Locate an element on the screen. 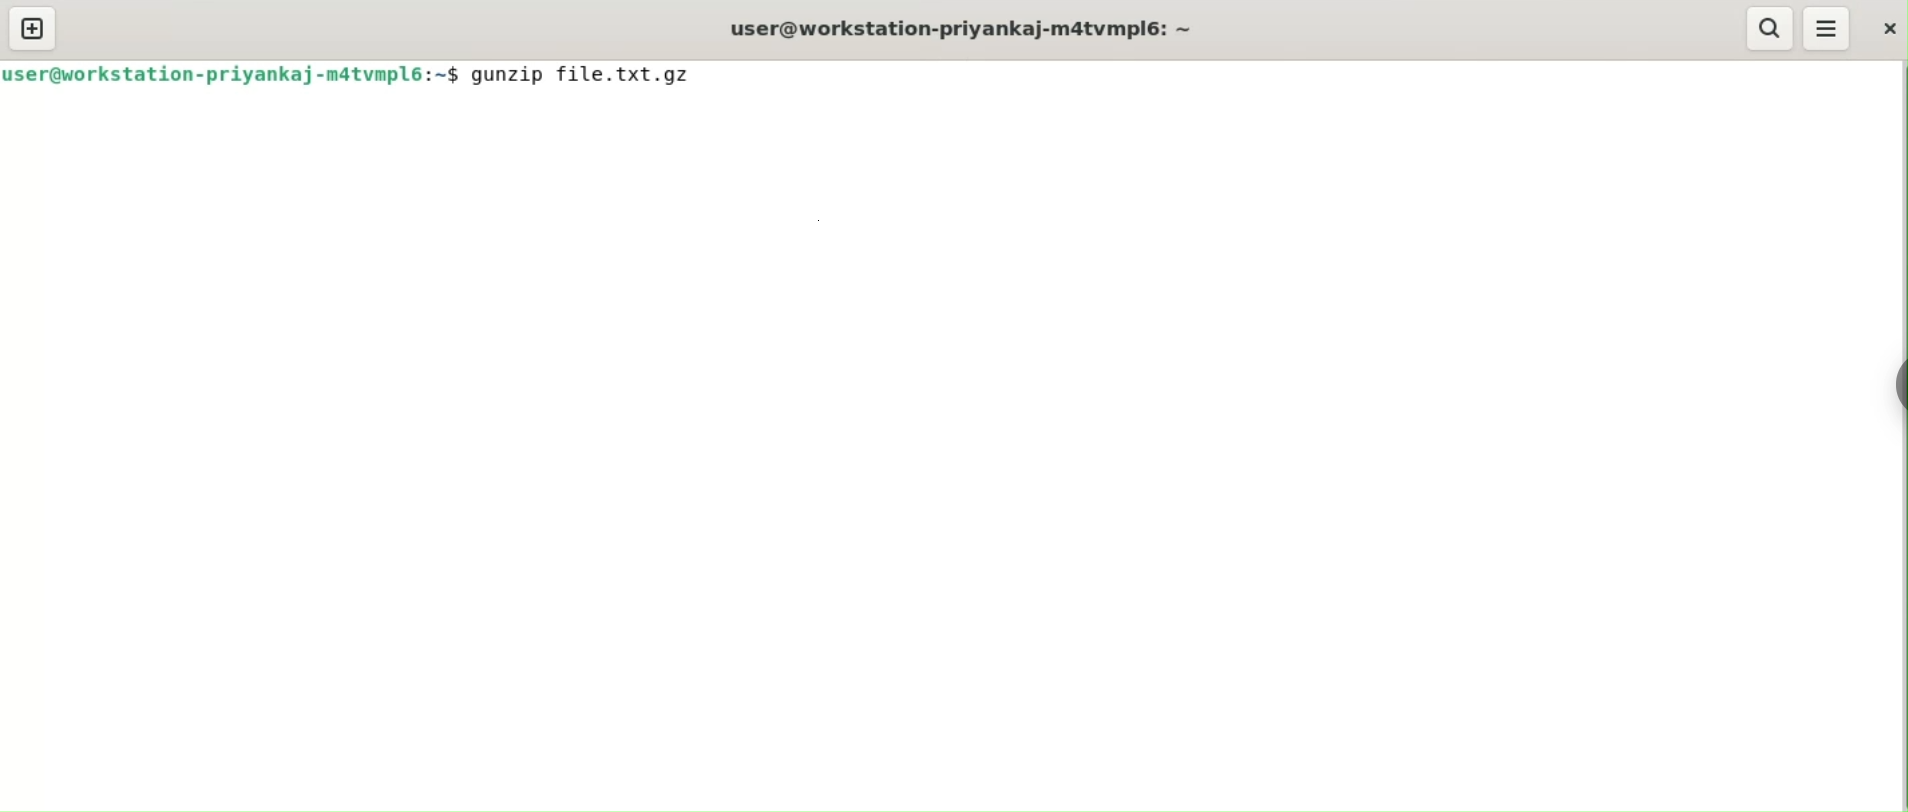 The height and width of the screenshot is (812, 1908).  user@workstation-priyankaj-m4tvmpl6: ~ is located at coordinates (958, 27).